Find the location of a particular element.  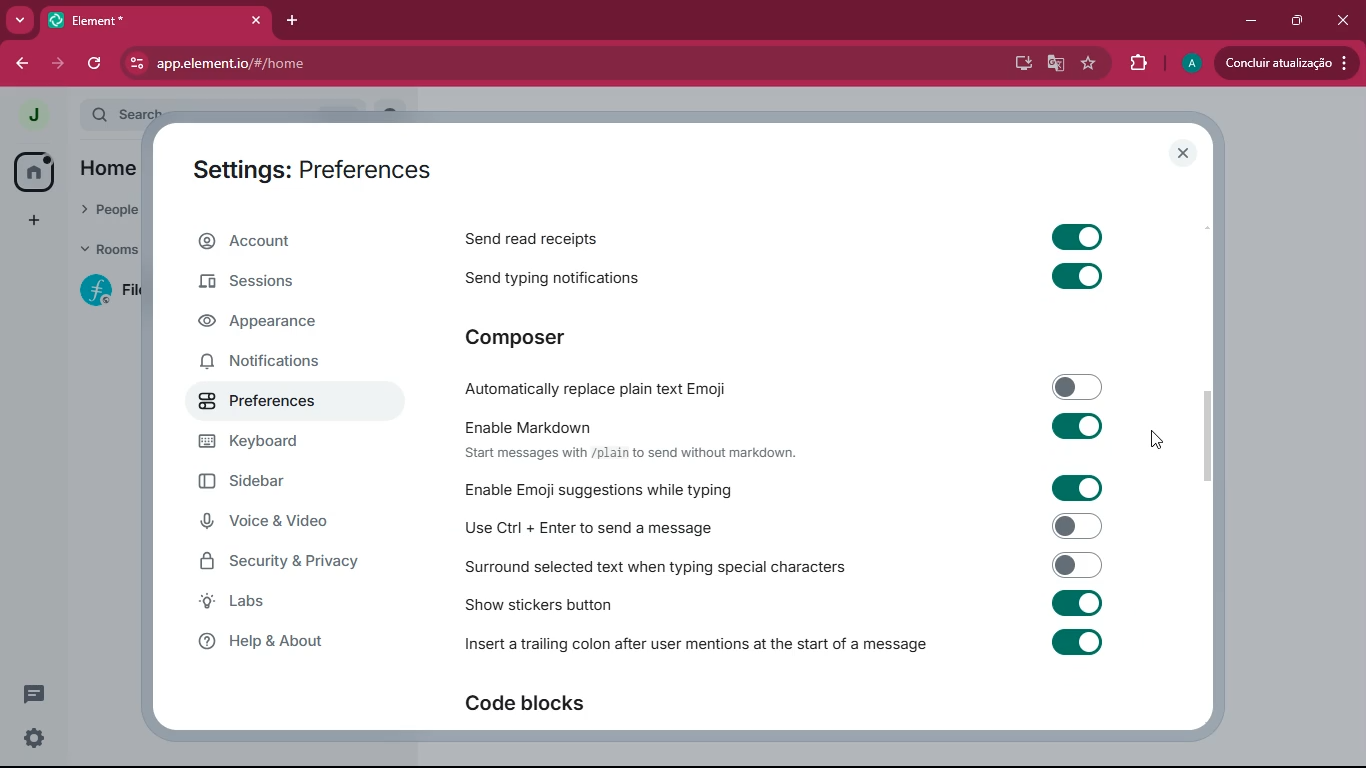

text is located at coordinates (629, 453).